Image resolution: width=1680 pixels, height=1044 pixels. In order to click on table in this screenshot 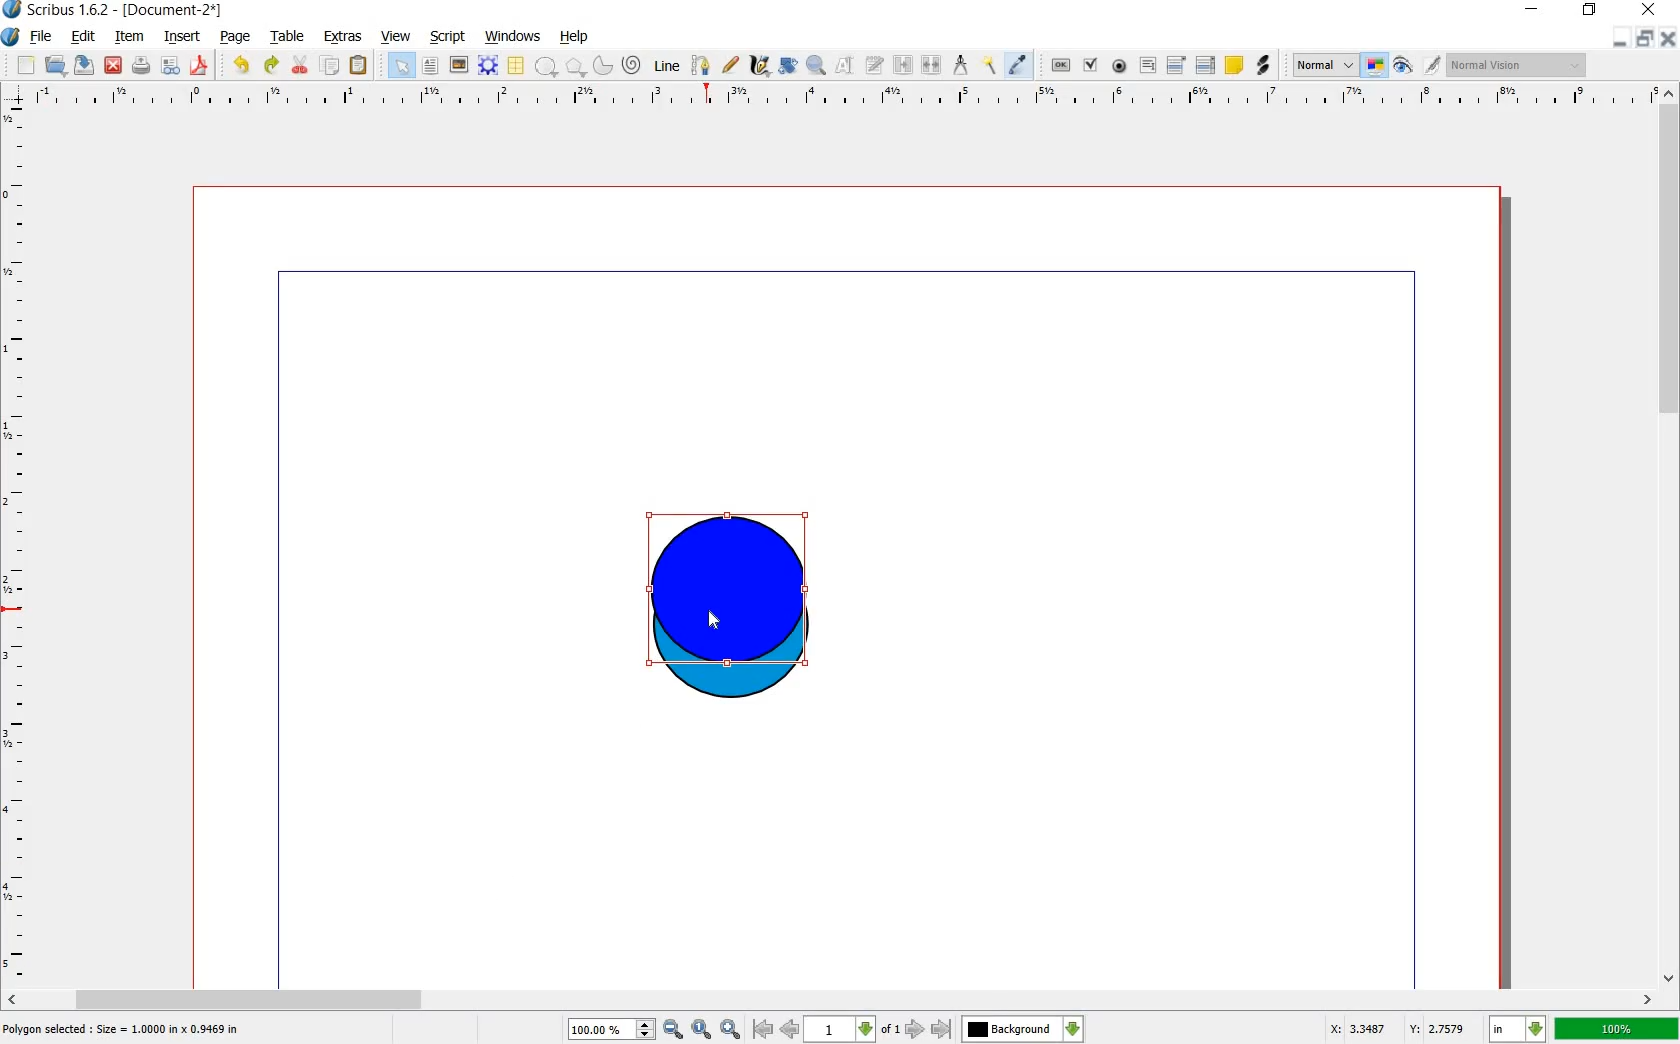, I will do `click(515, 66)`.